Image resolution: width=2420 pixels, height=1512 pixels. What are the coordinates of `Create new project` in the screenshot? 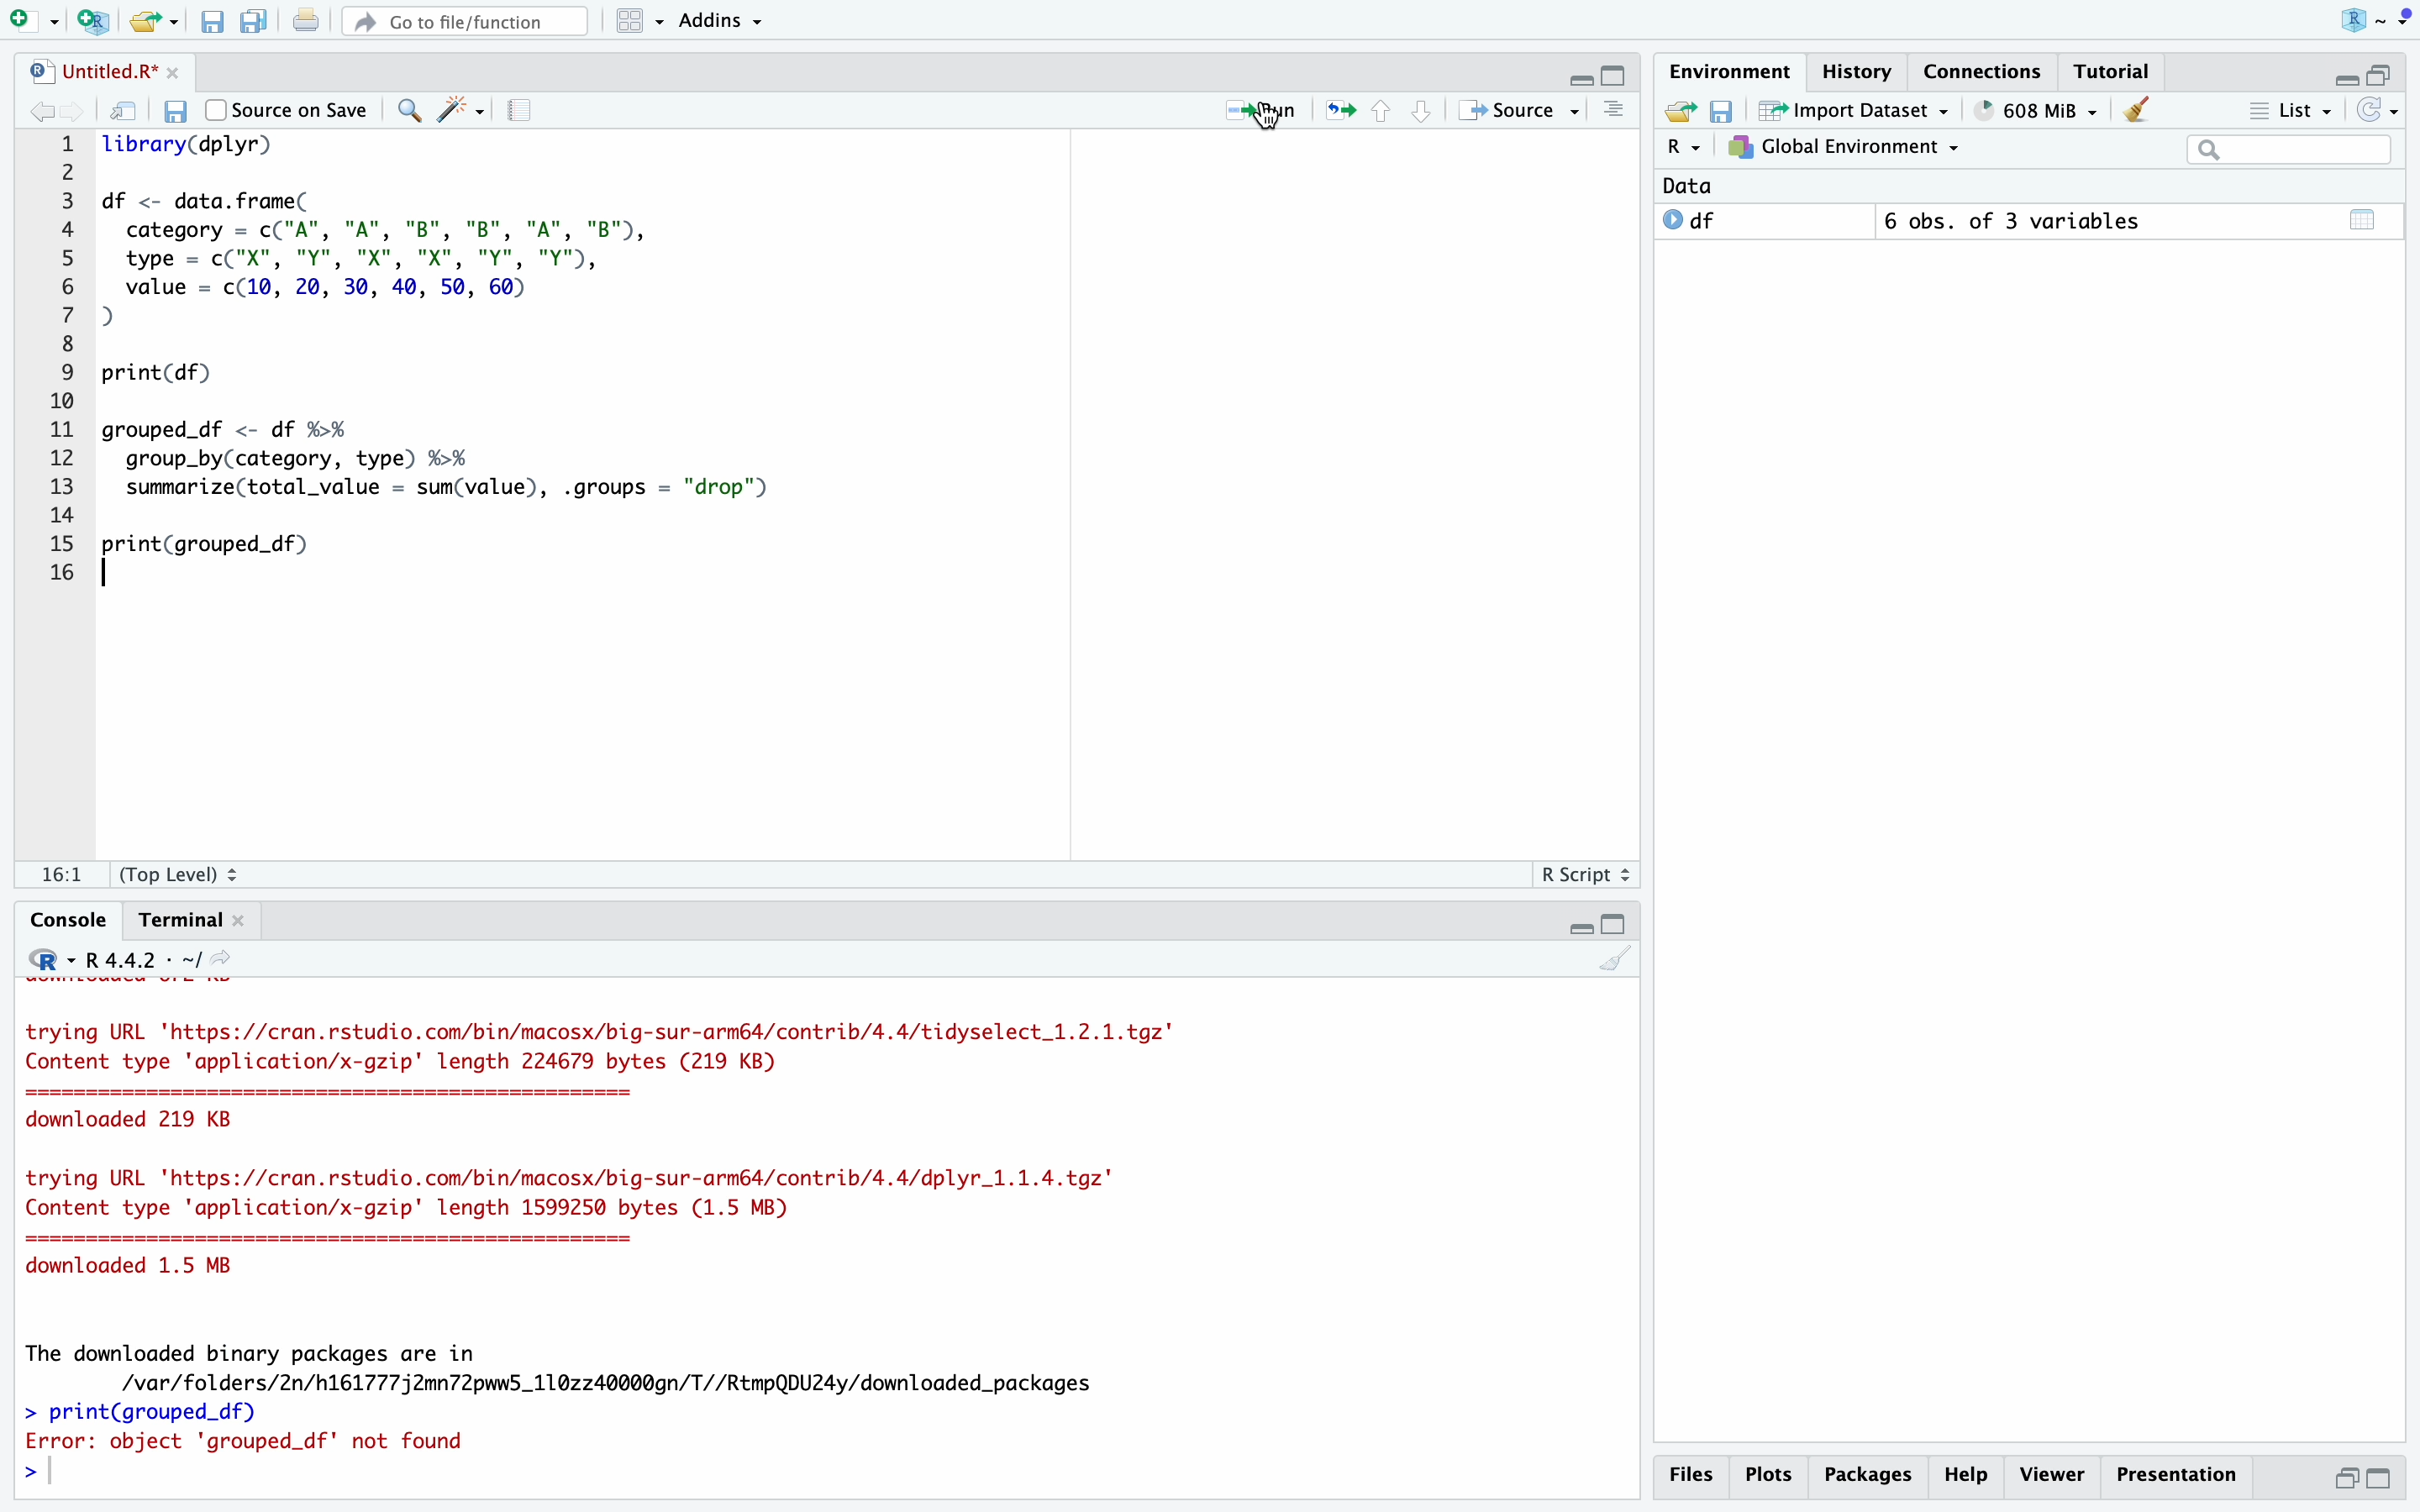 It's located at (97, 21).